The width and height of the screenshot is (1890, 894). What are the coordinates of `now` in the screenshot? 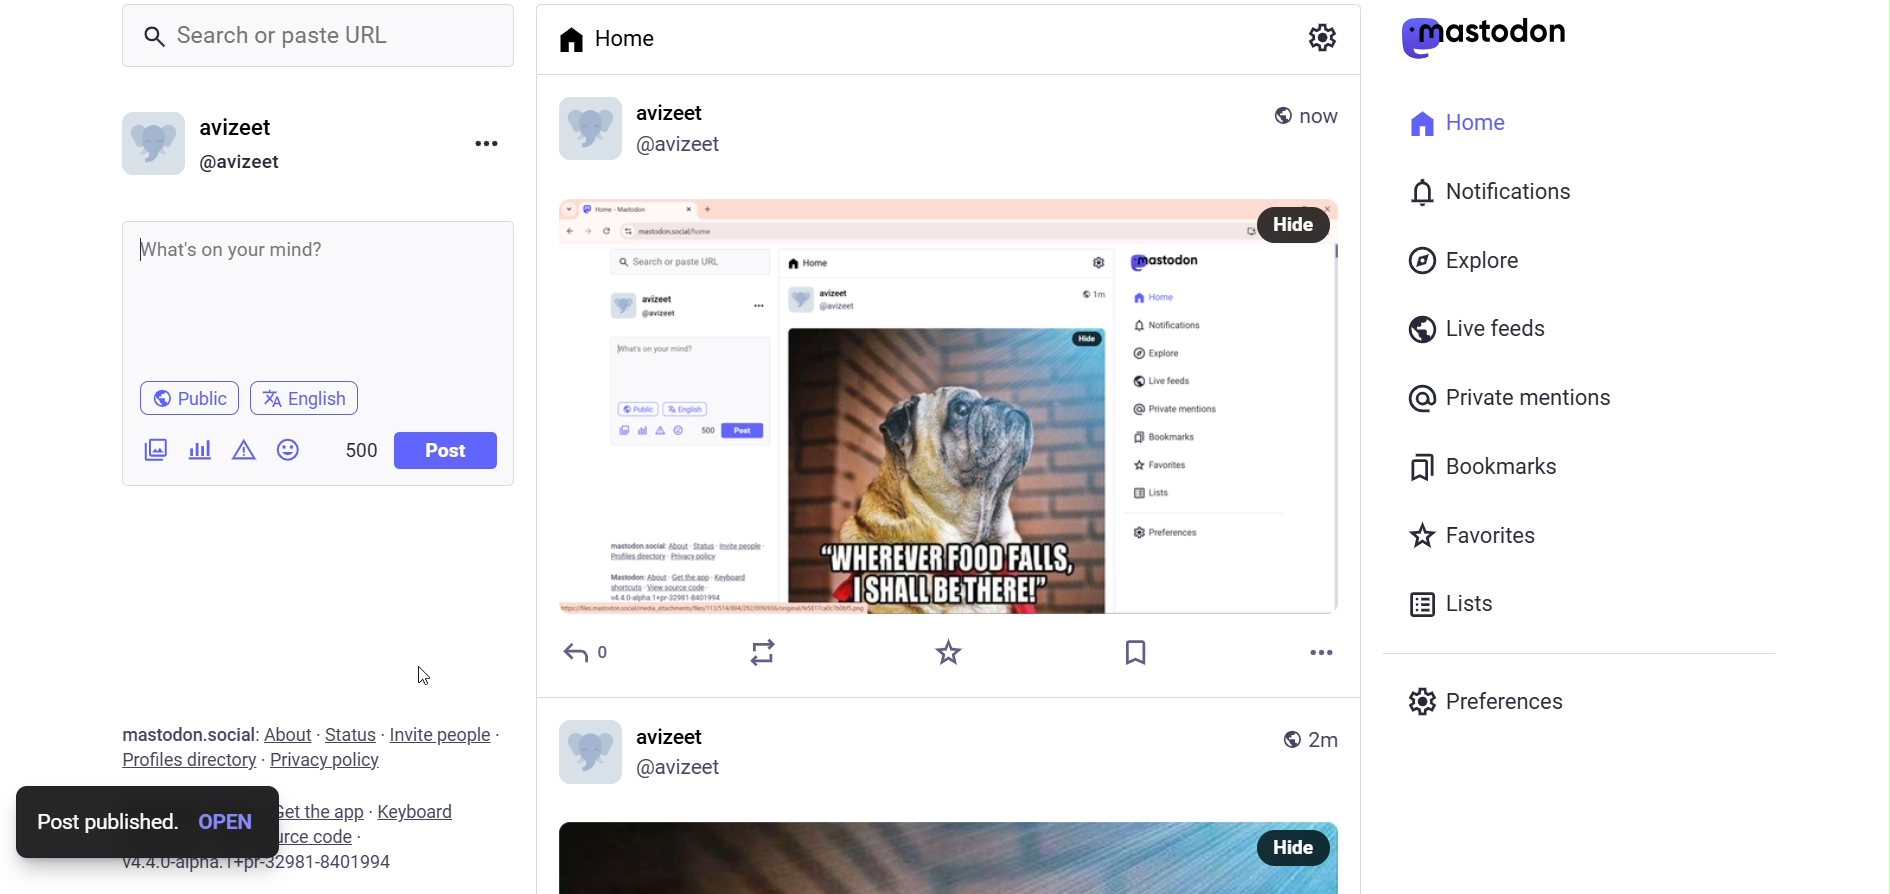 It's located at (1325, 112).